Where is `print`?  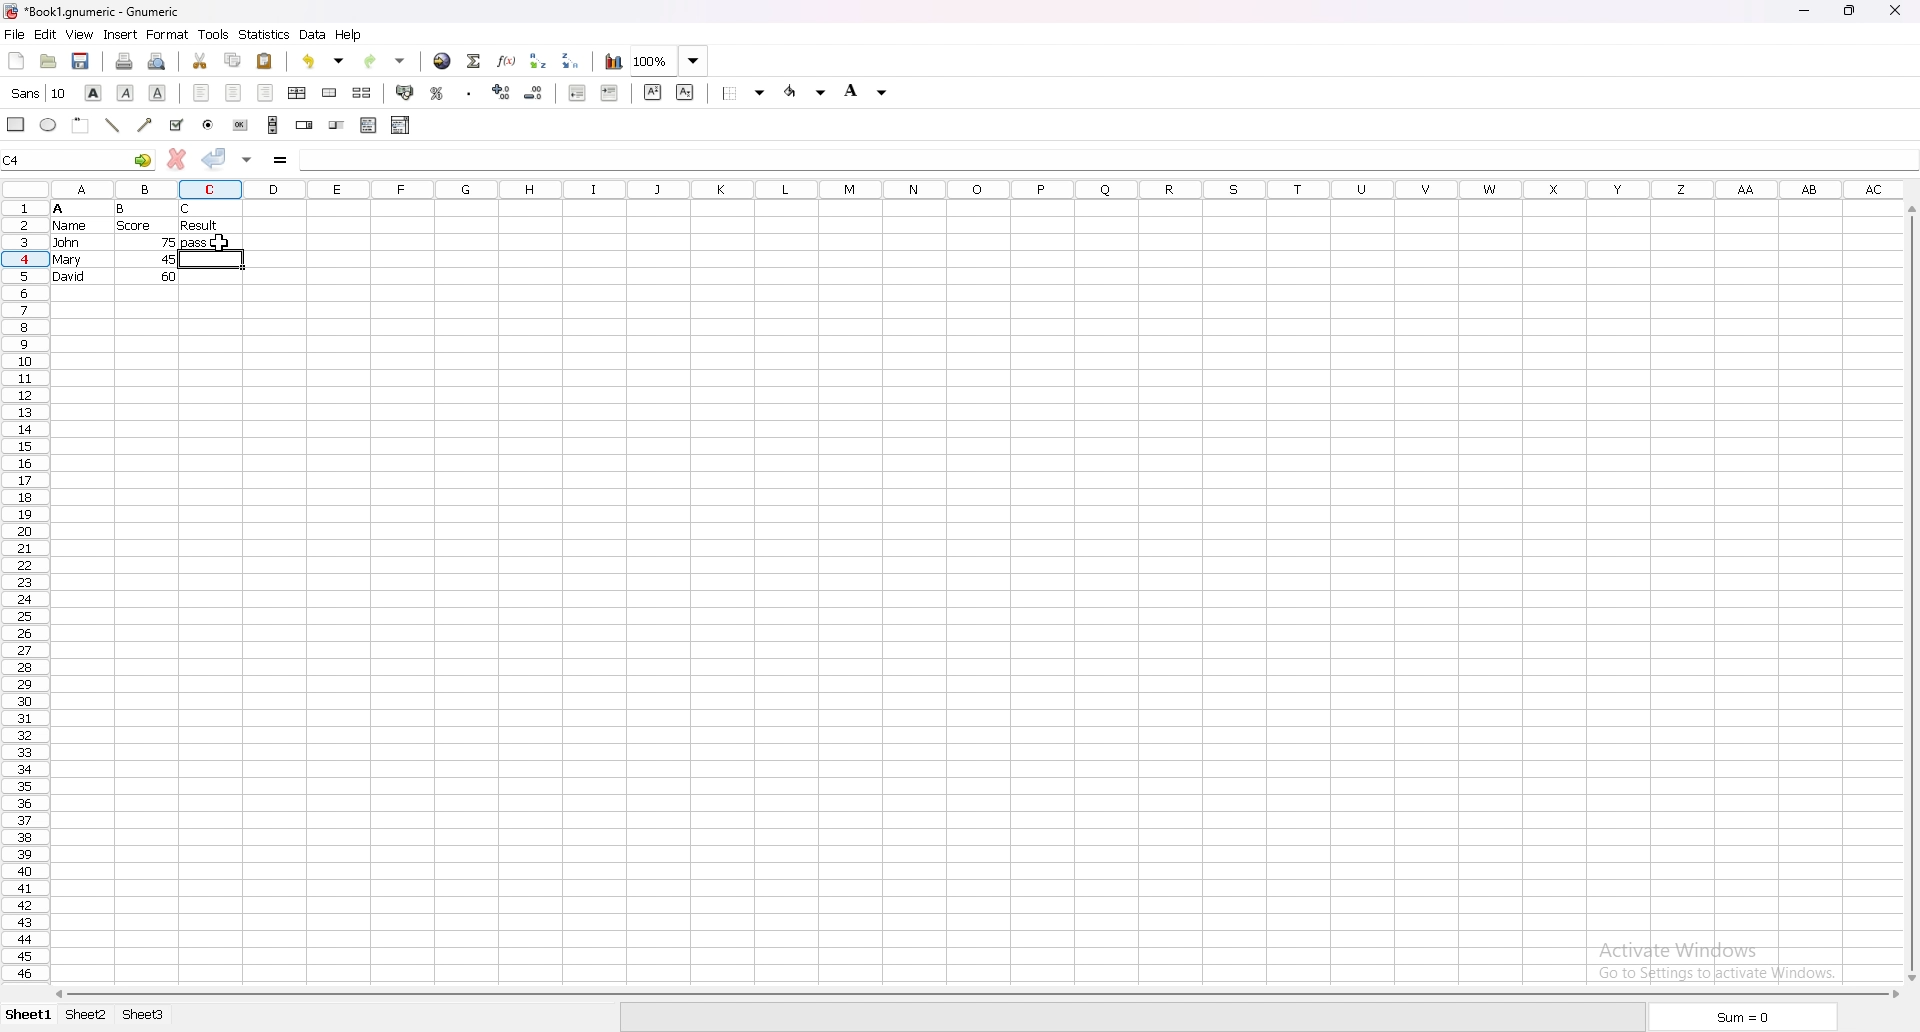
print is located at coordinates (125, 62).